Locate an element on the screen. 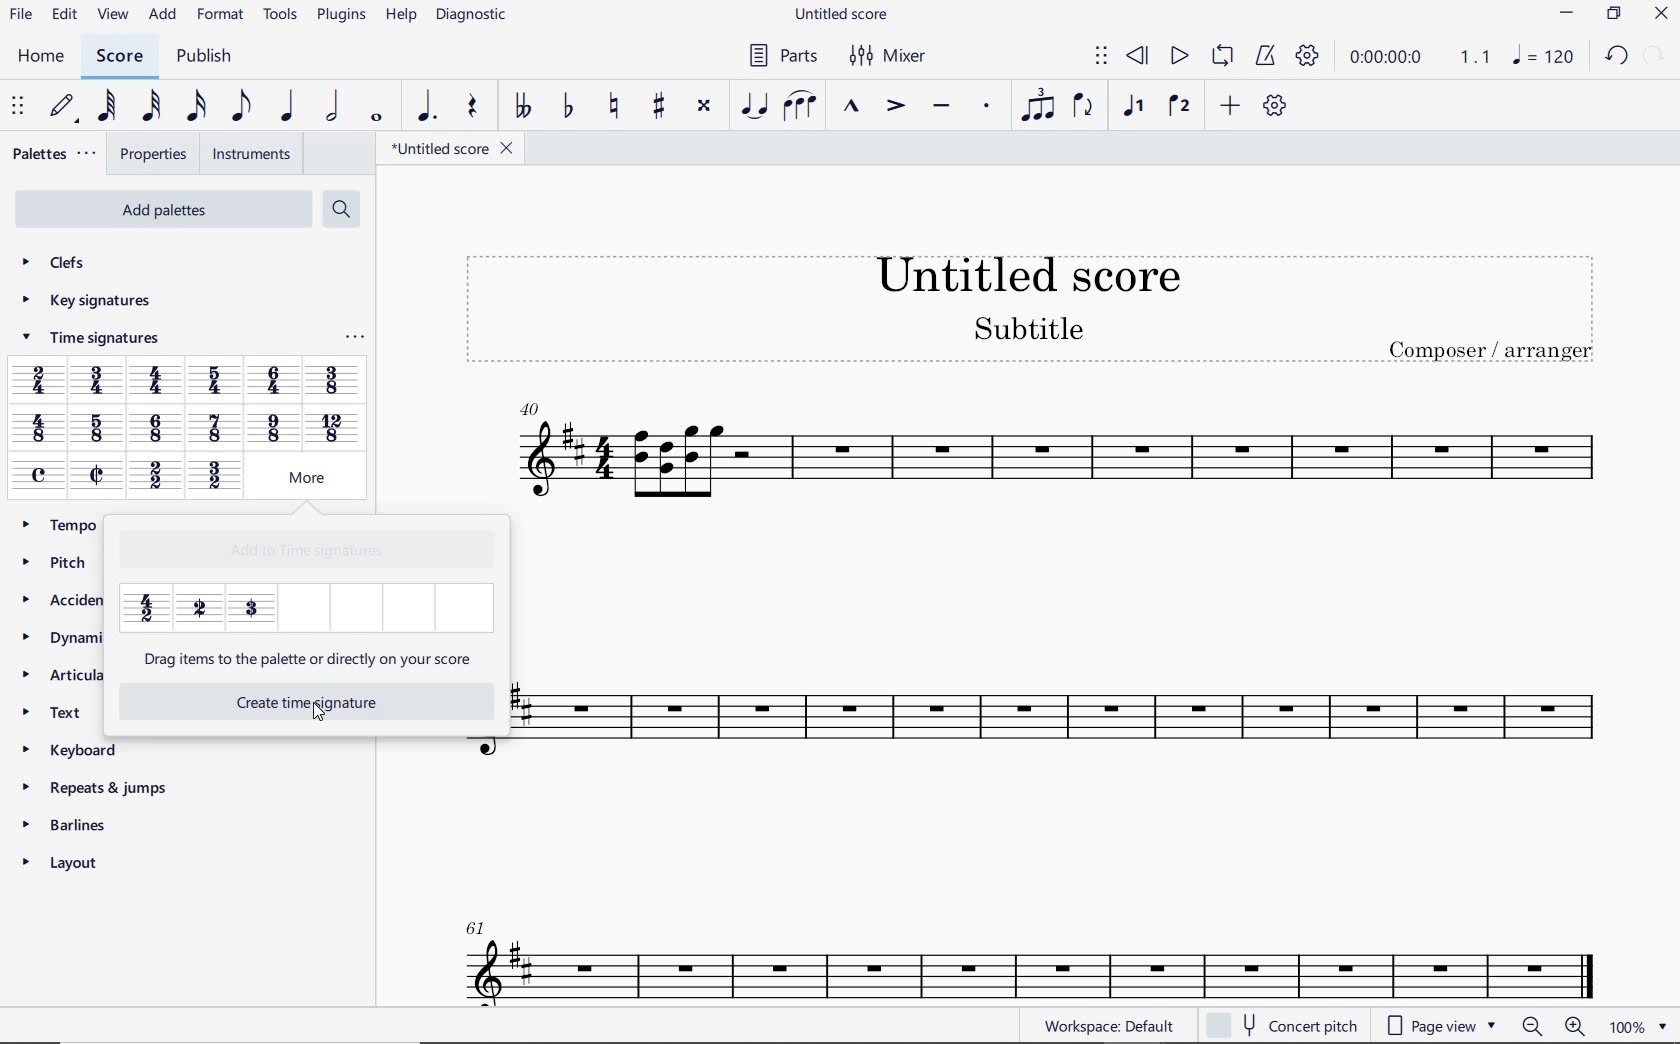  EDIT is located at coordinates (65, 15).